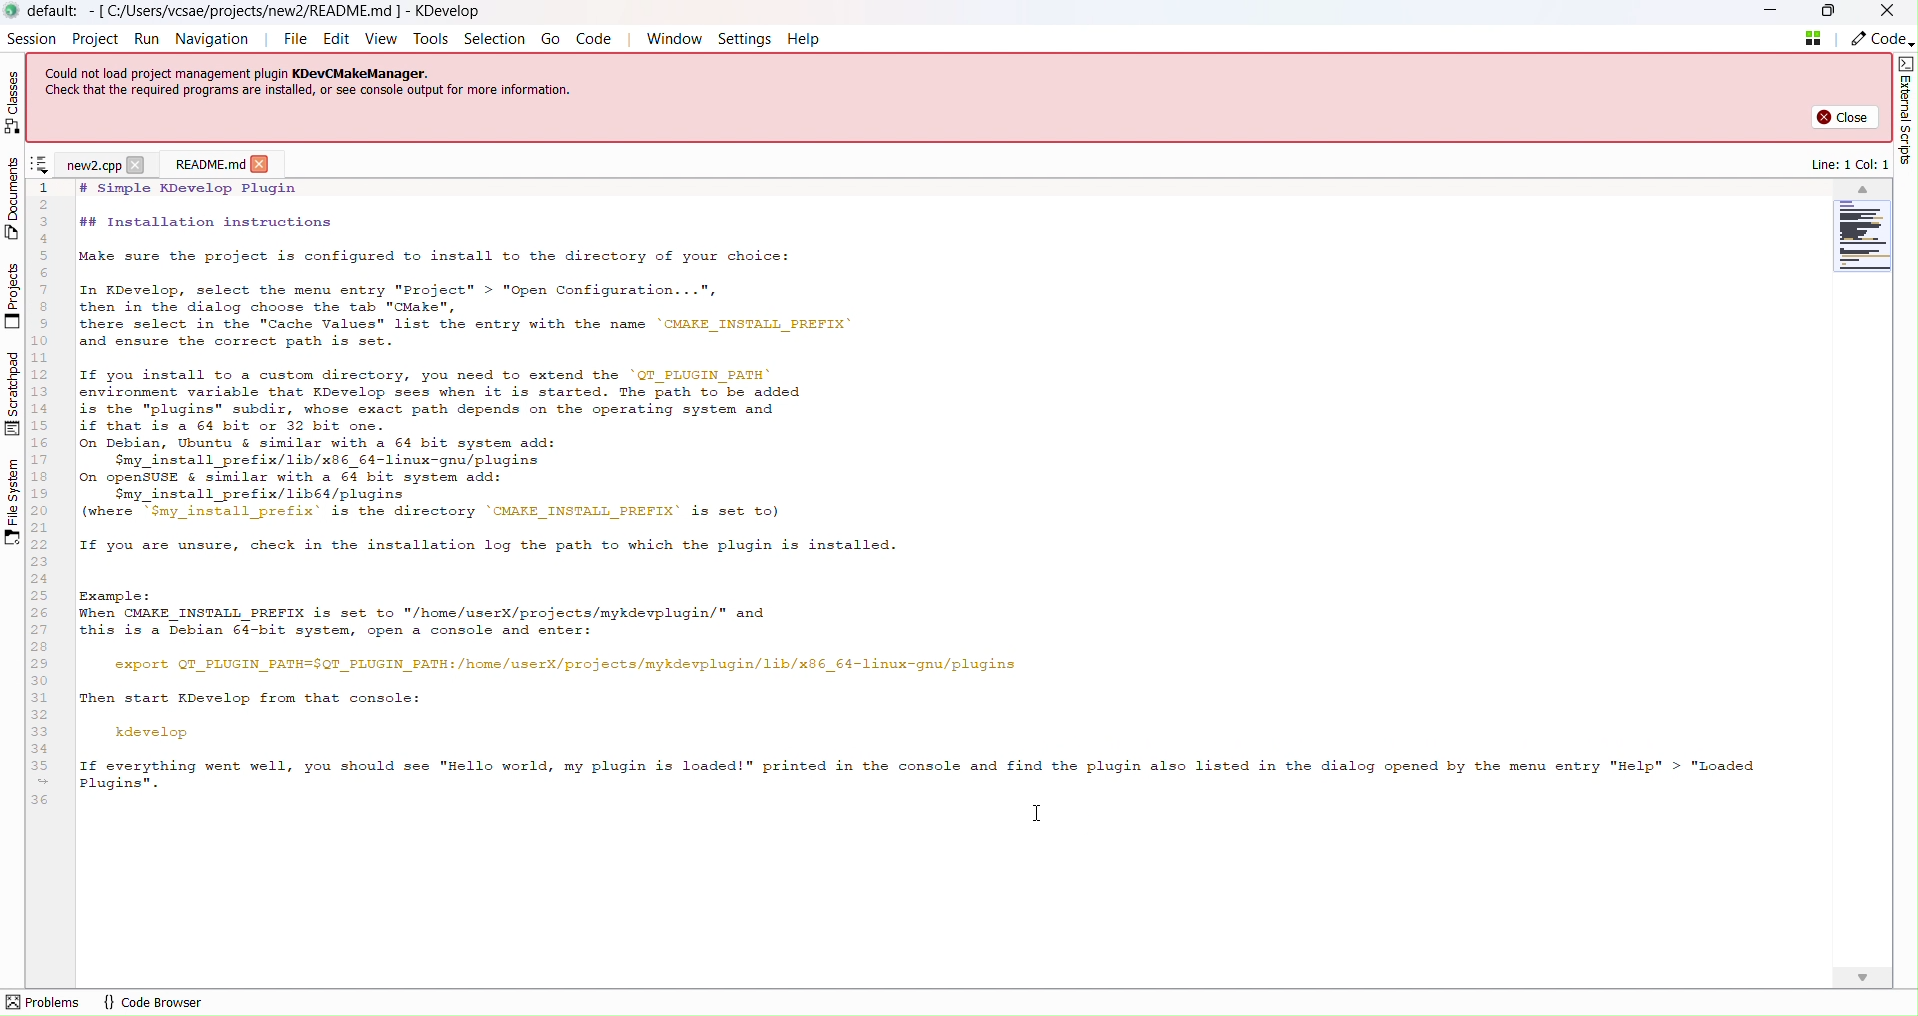 The width and height of the screenshot is (1918, 1016). What do you see at coordinates (595, 39) in the screenshot?
I see `code` at bounding box center [595, 39].